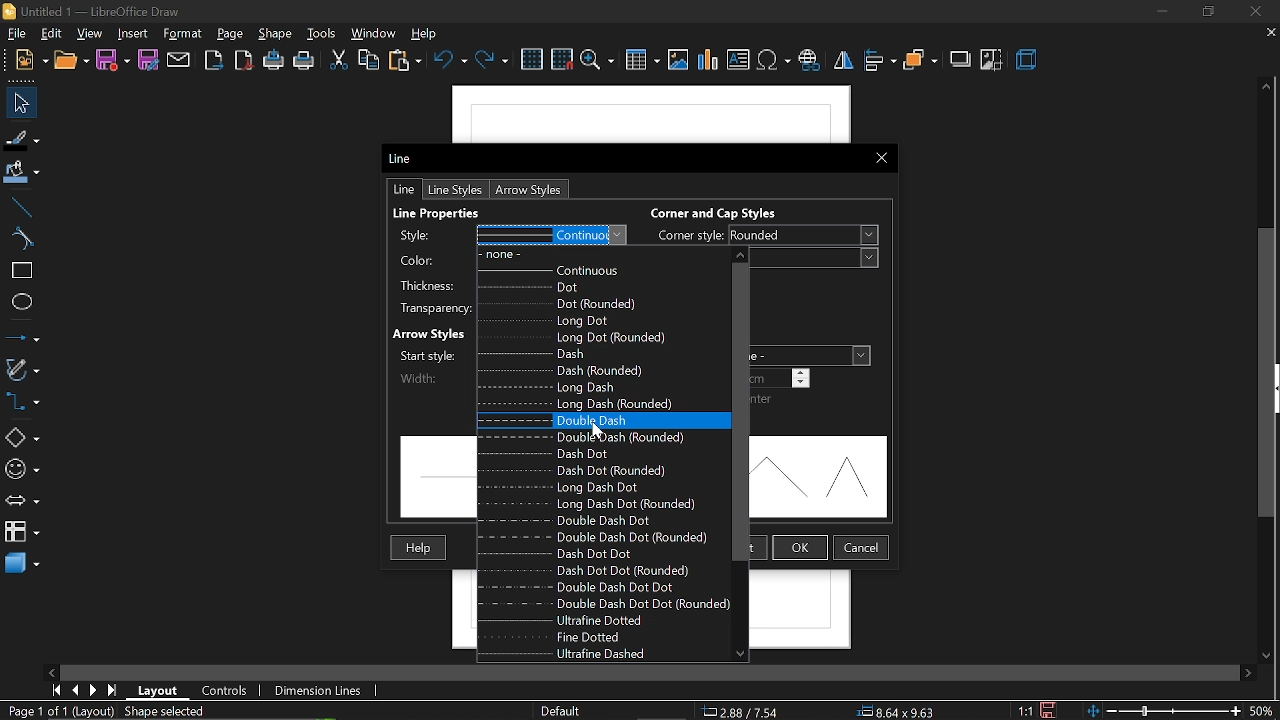  I want to click on end style, so click(811, 354).